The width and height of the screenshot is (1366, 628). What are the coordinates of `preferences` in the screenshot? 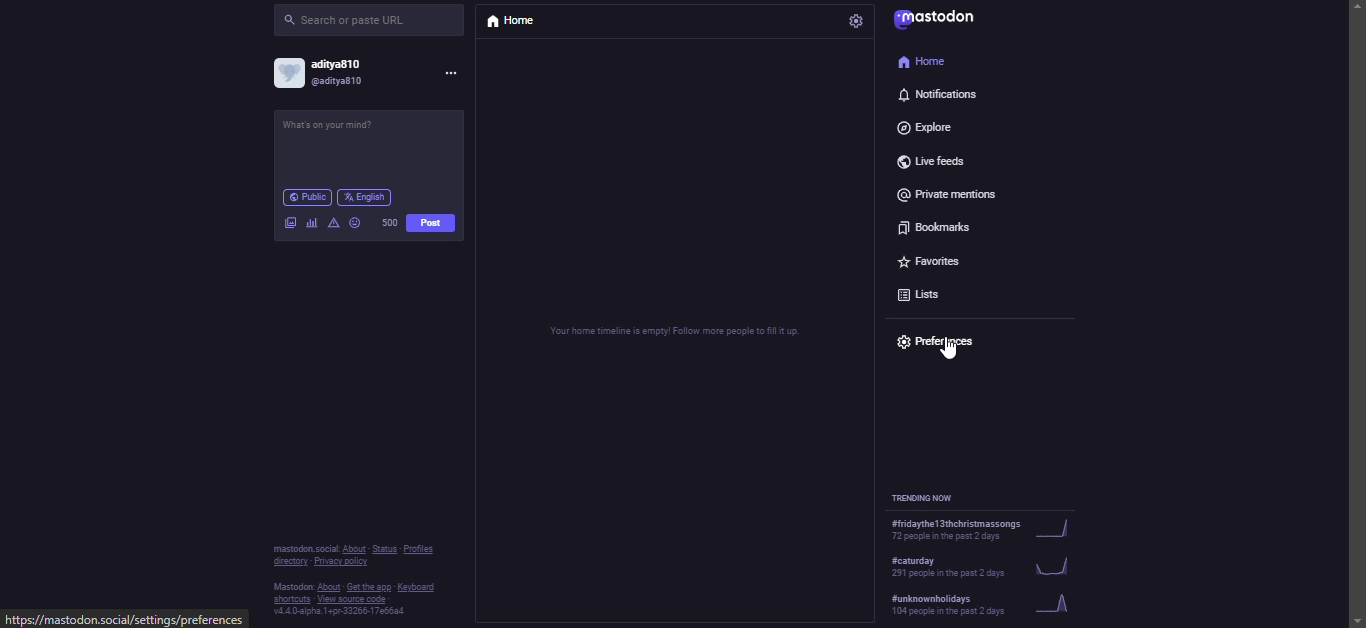 It's located at (943, 339).